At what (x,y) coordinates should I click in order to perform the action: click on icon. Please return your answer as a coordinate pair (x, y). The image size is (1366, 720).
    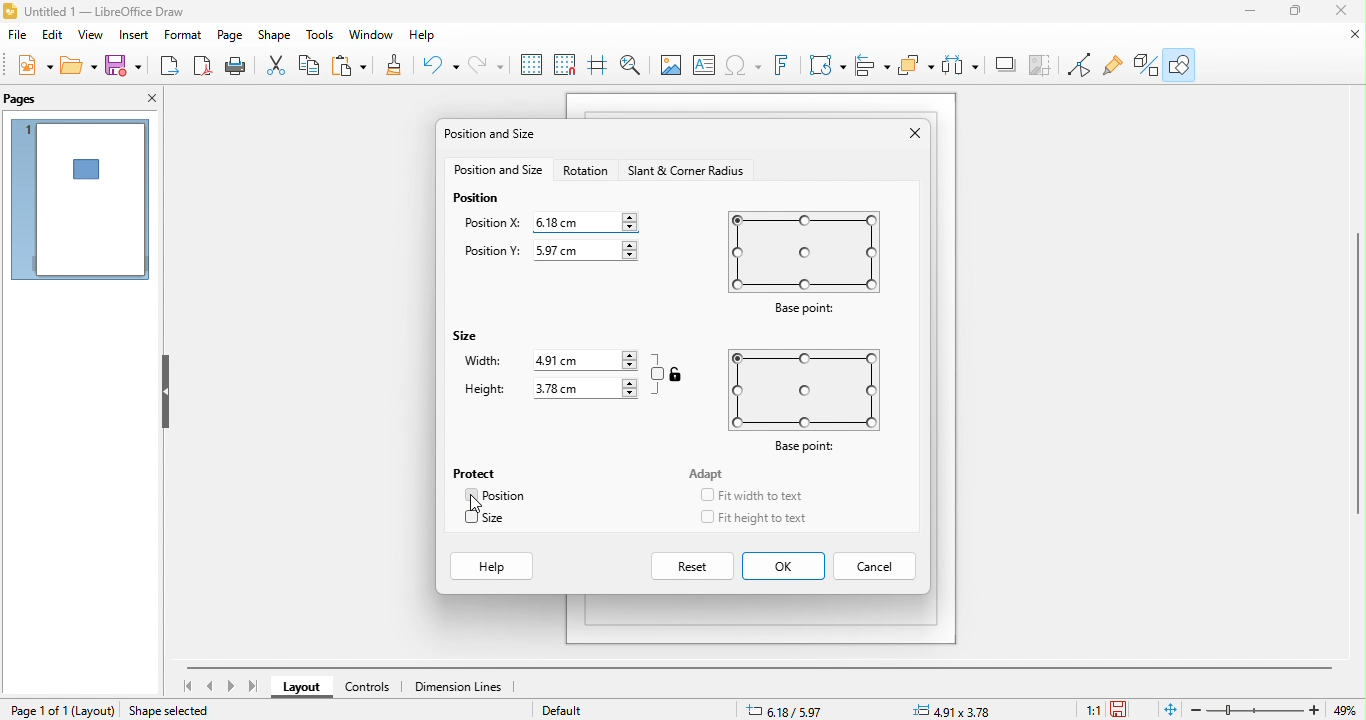
    Looking at the image, I should click on (677, 373).